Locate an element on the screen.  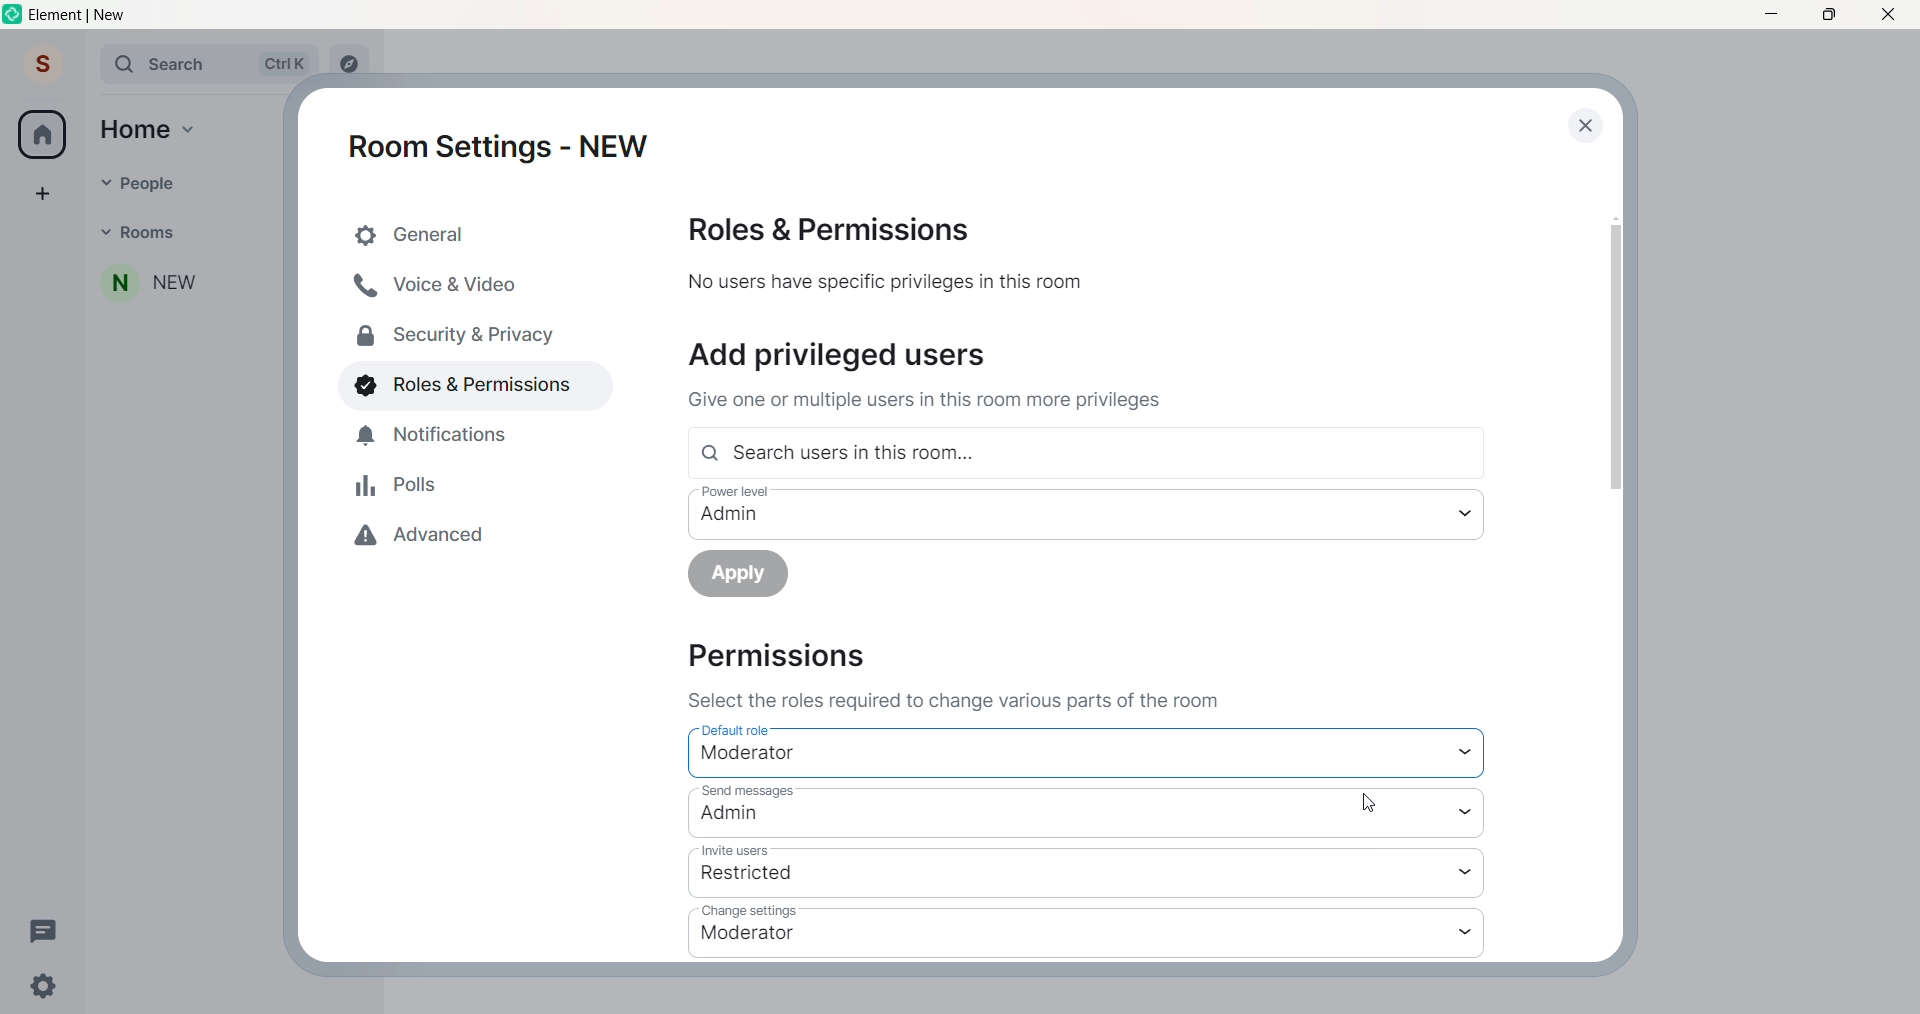
voice and video is located at coordinates (442, 285).